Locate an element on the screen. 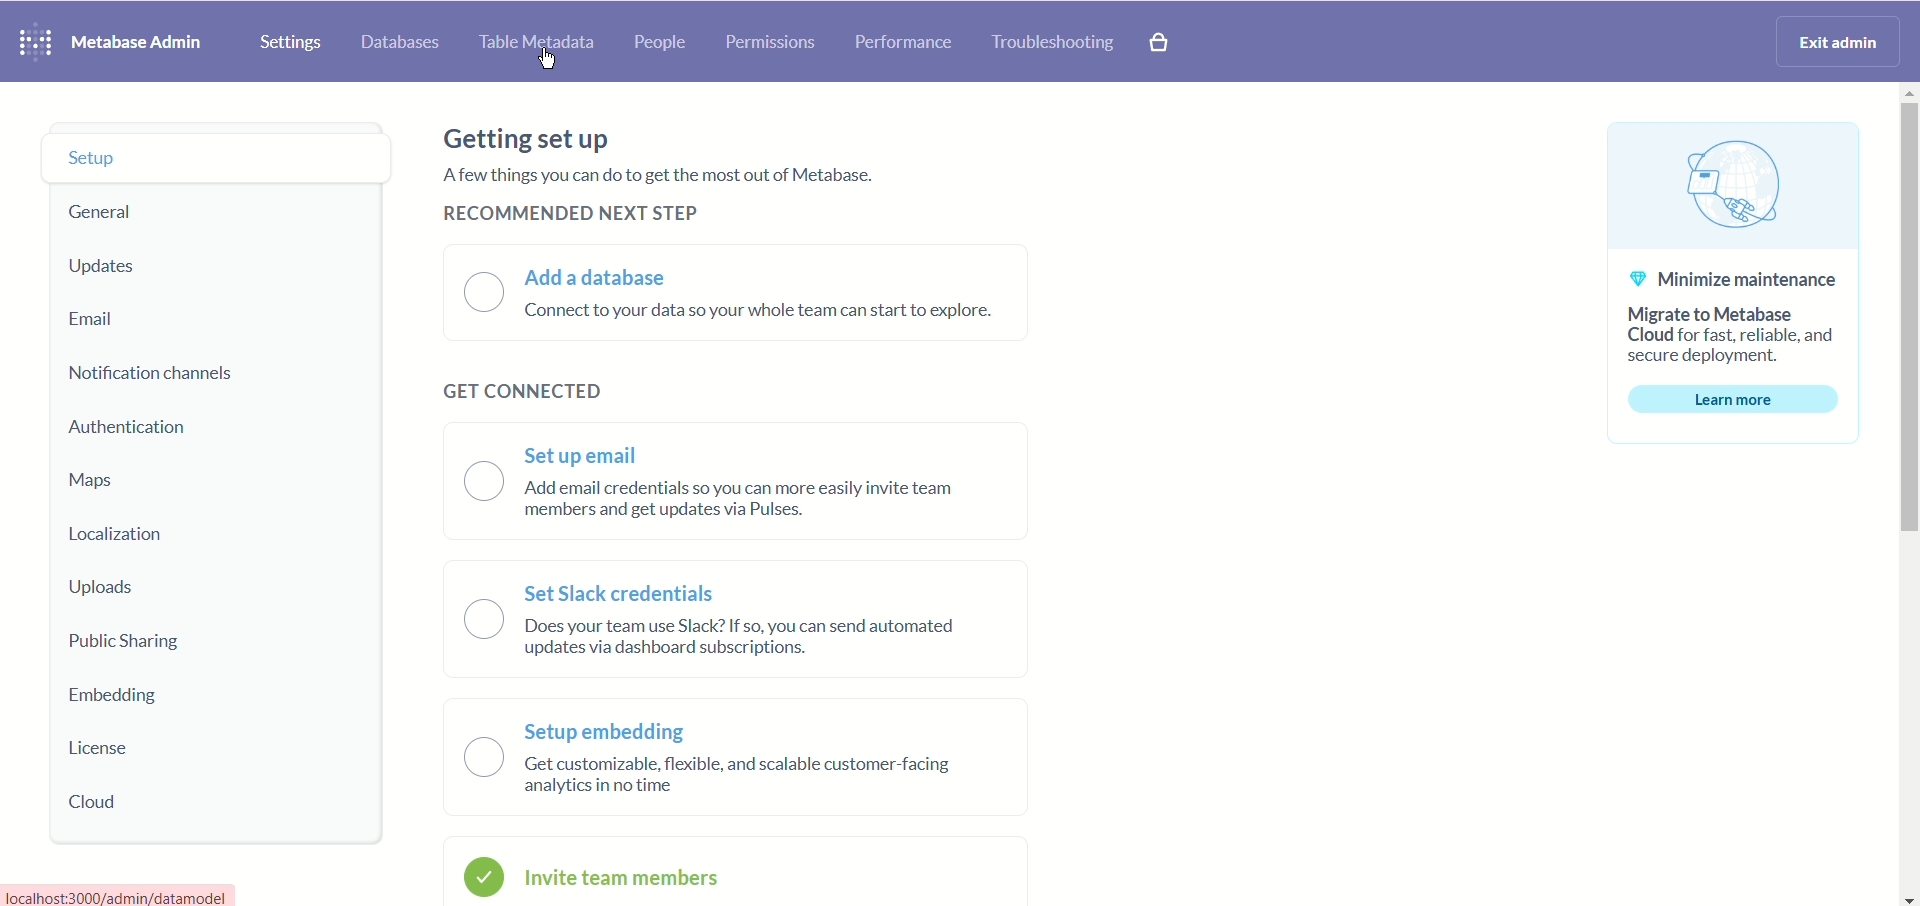 The width and height of the screenshot is (1920, 906). Setup is located at coordinates (180, 155).